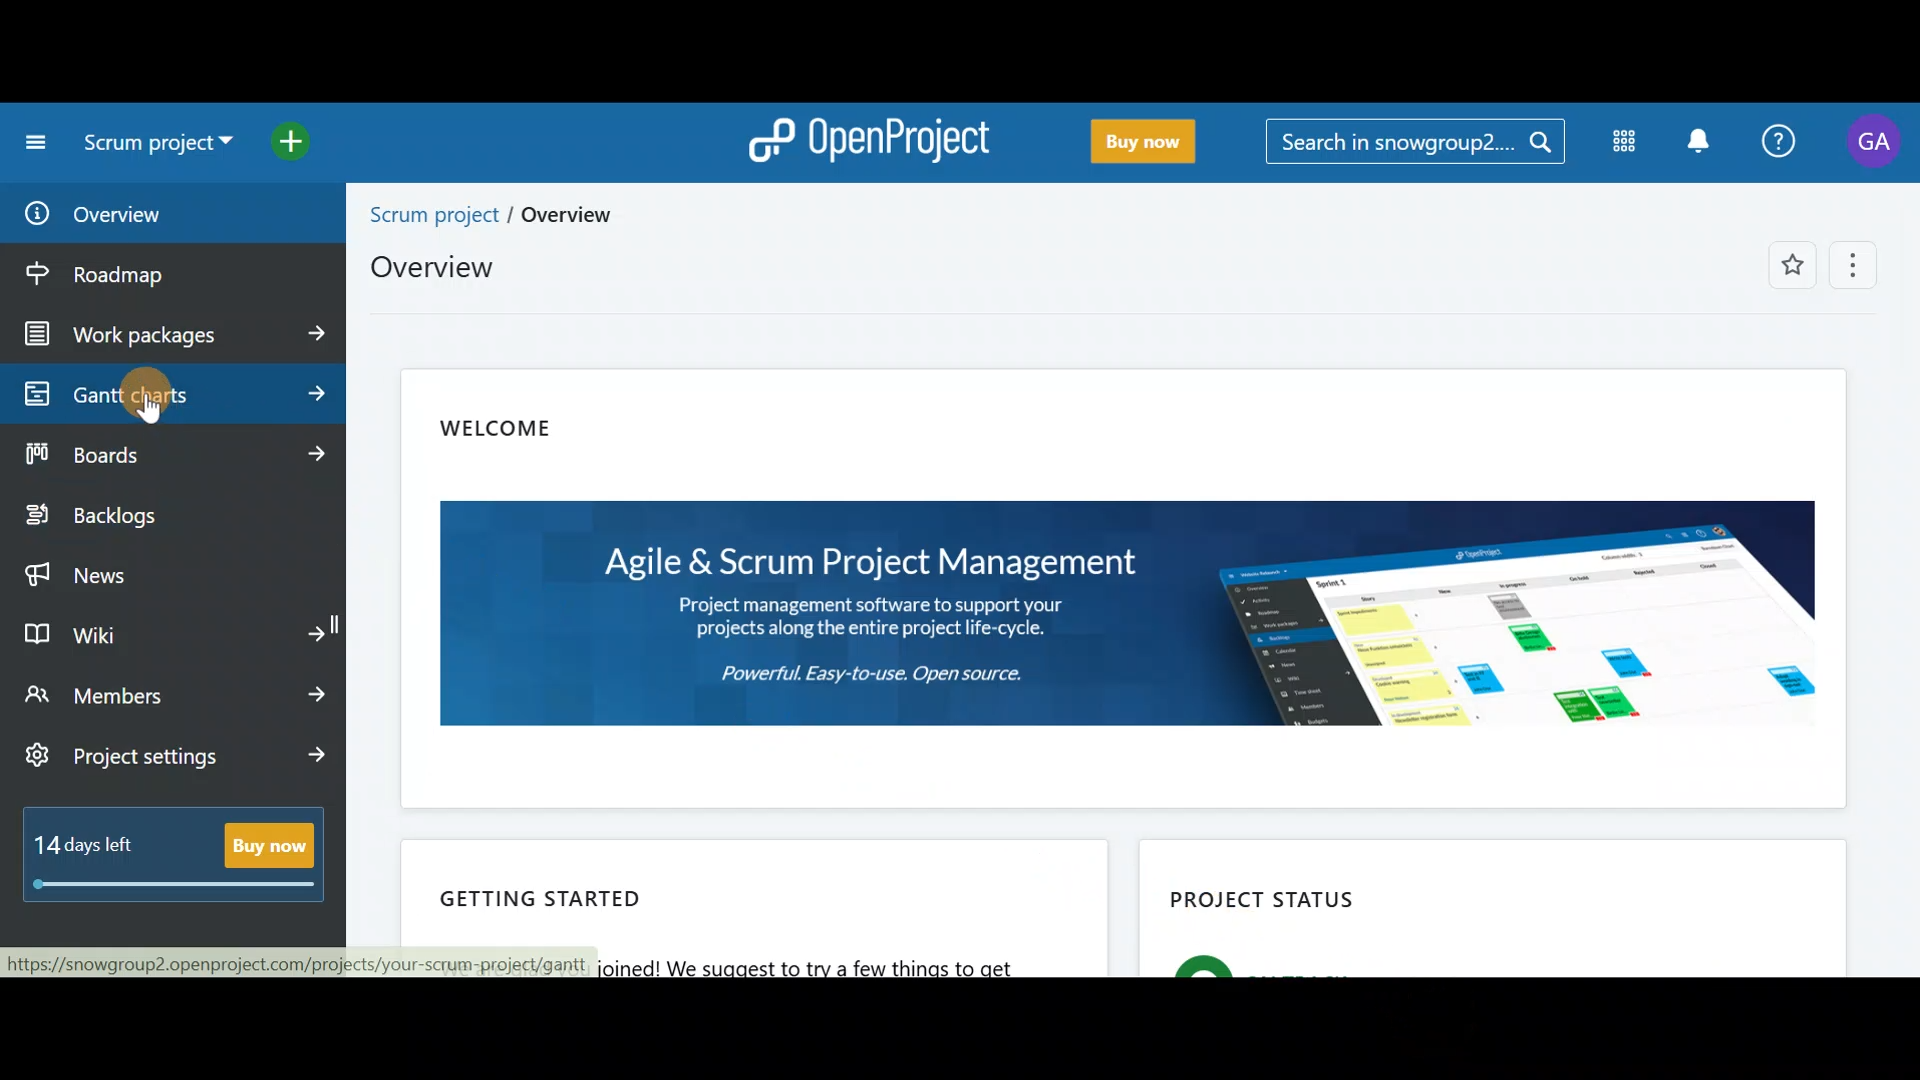 This screenshot has width=1920, height=1080. I want to click on https://snowgroup2.openproject.com/projects/your-scrum-project/gantt, so click(303, 962).